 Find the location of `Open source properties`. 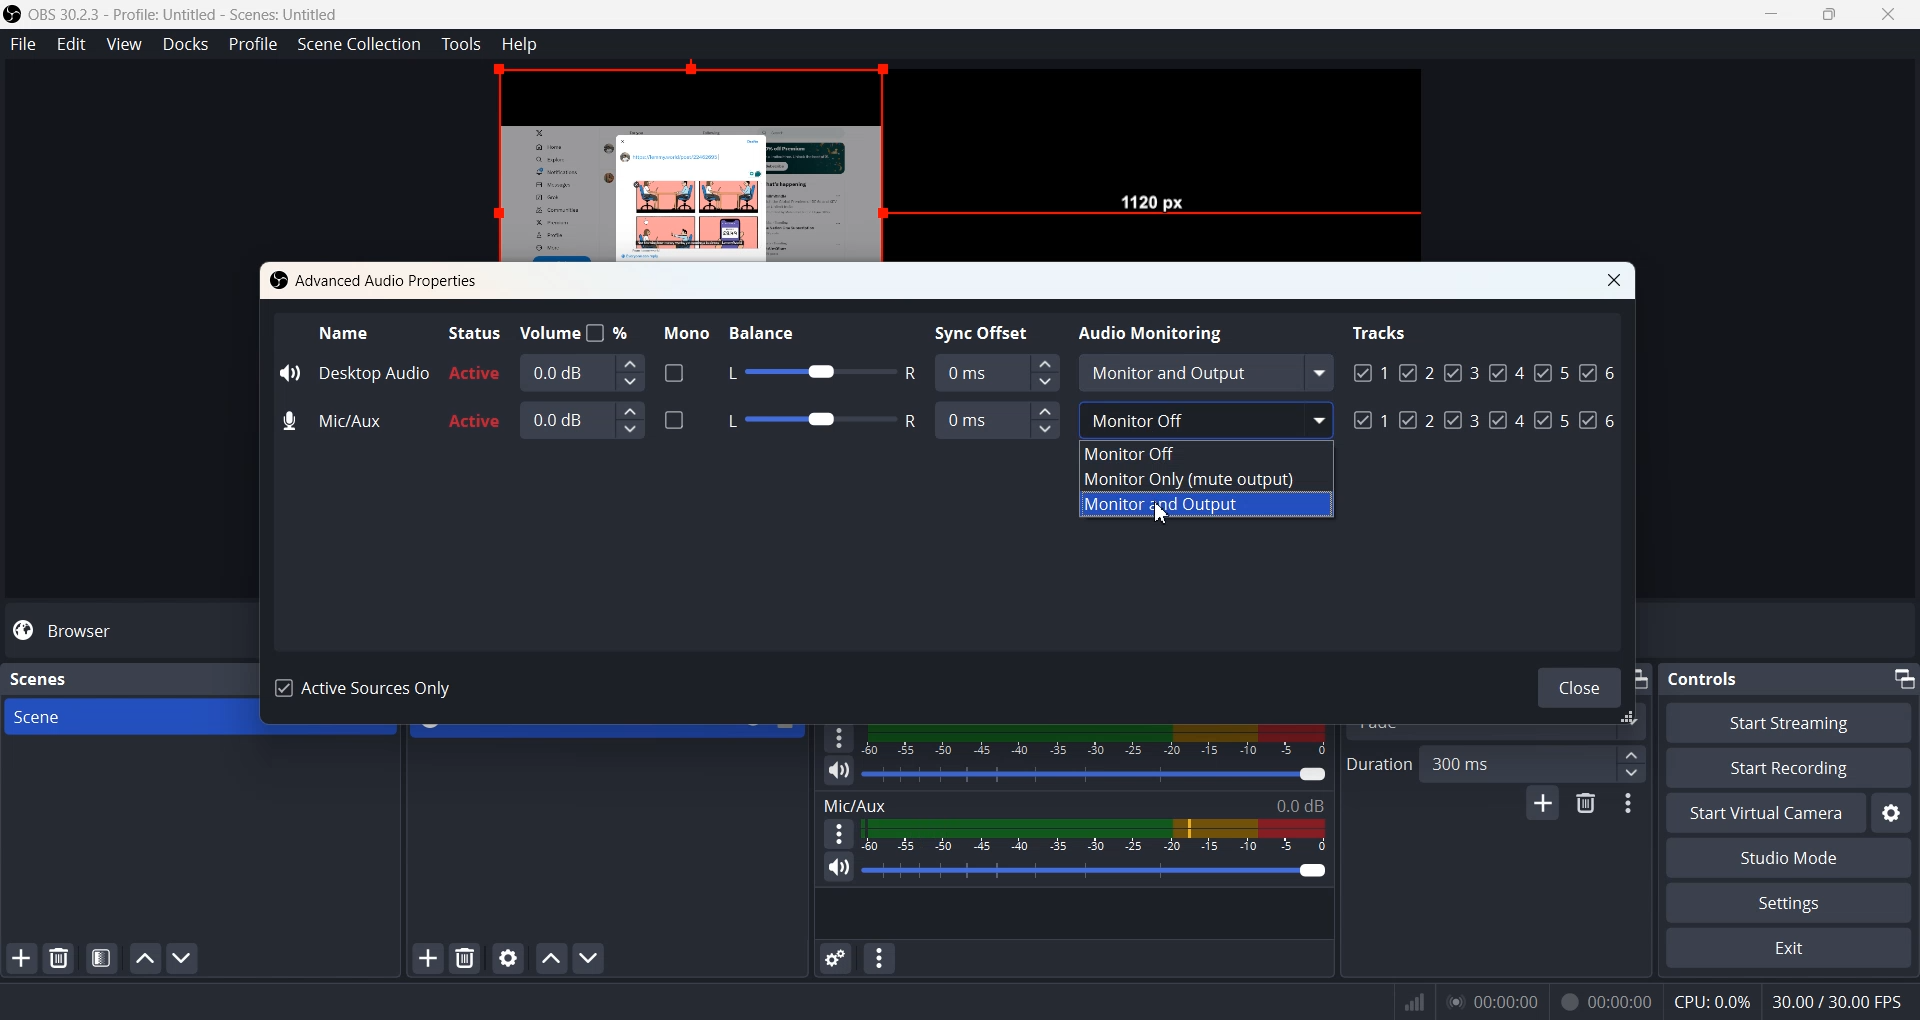

Open source properties is located at coordinates (510, 957).